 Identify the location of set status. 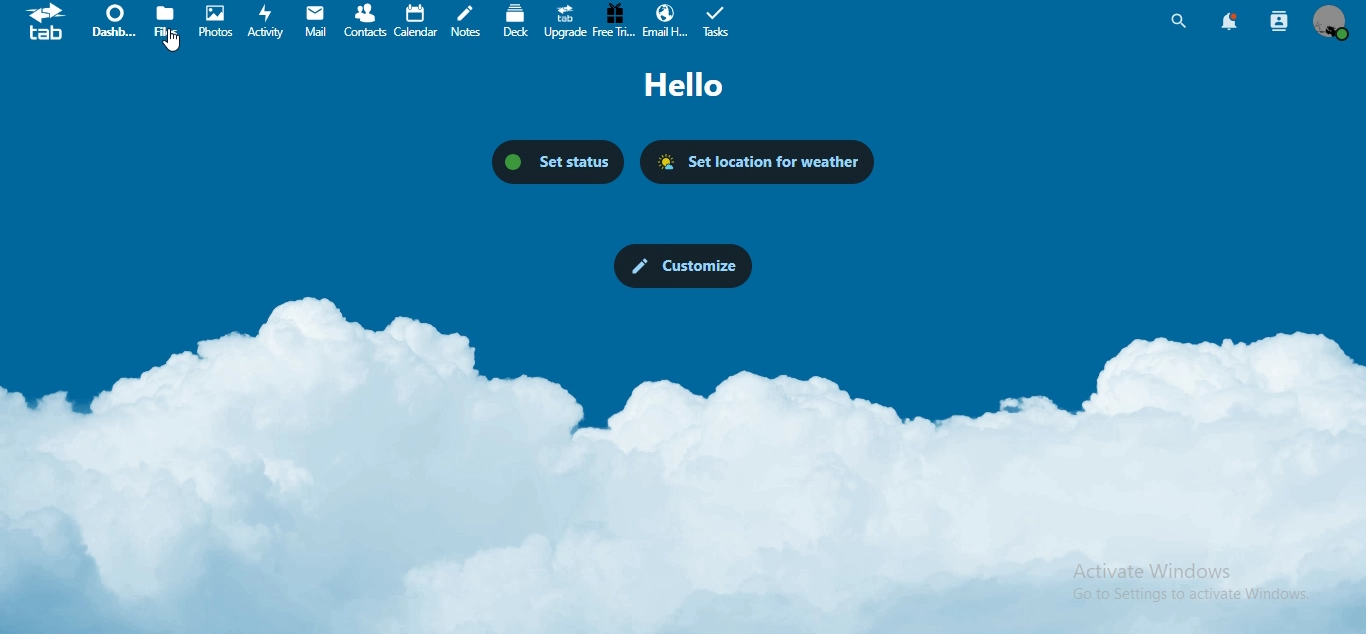
(559, 160).